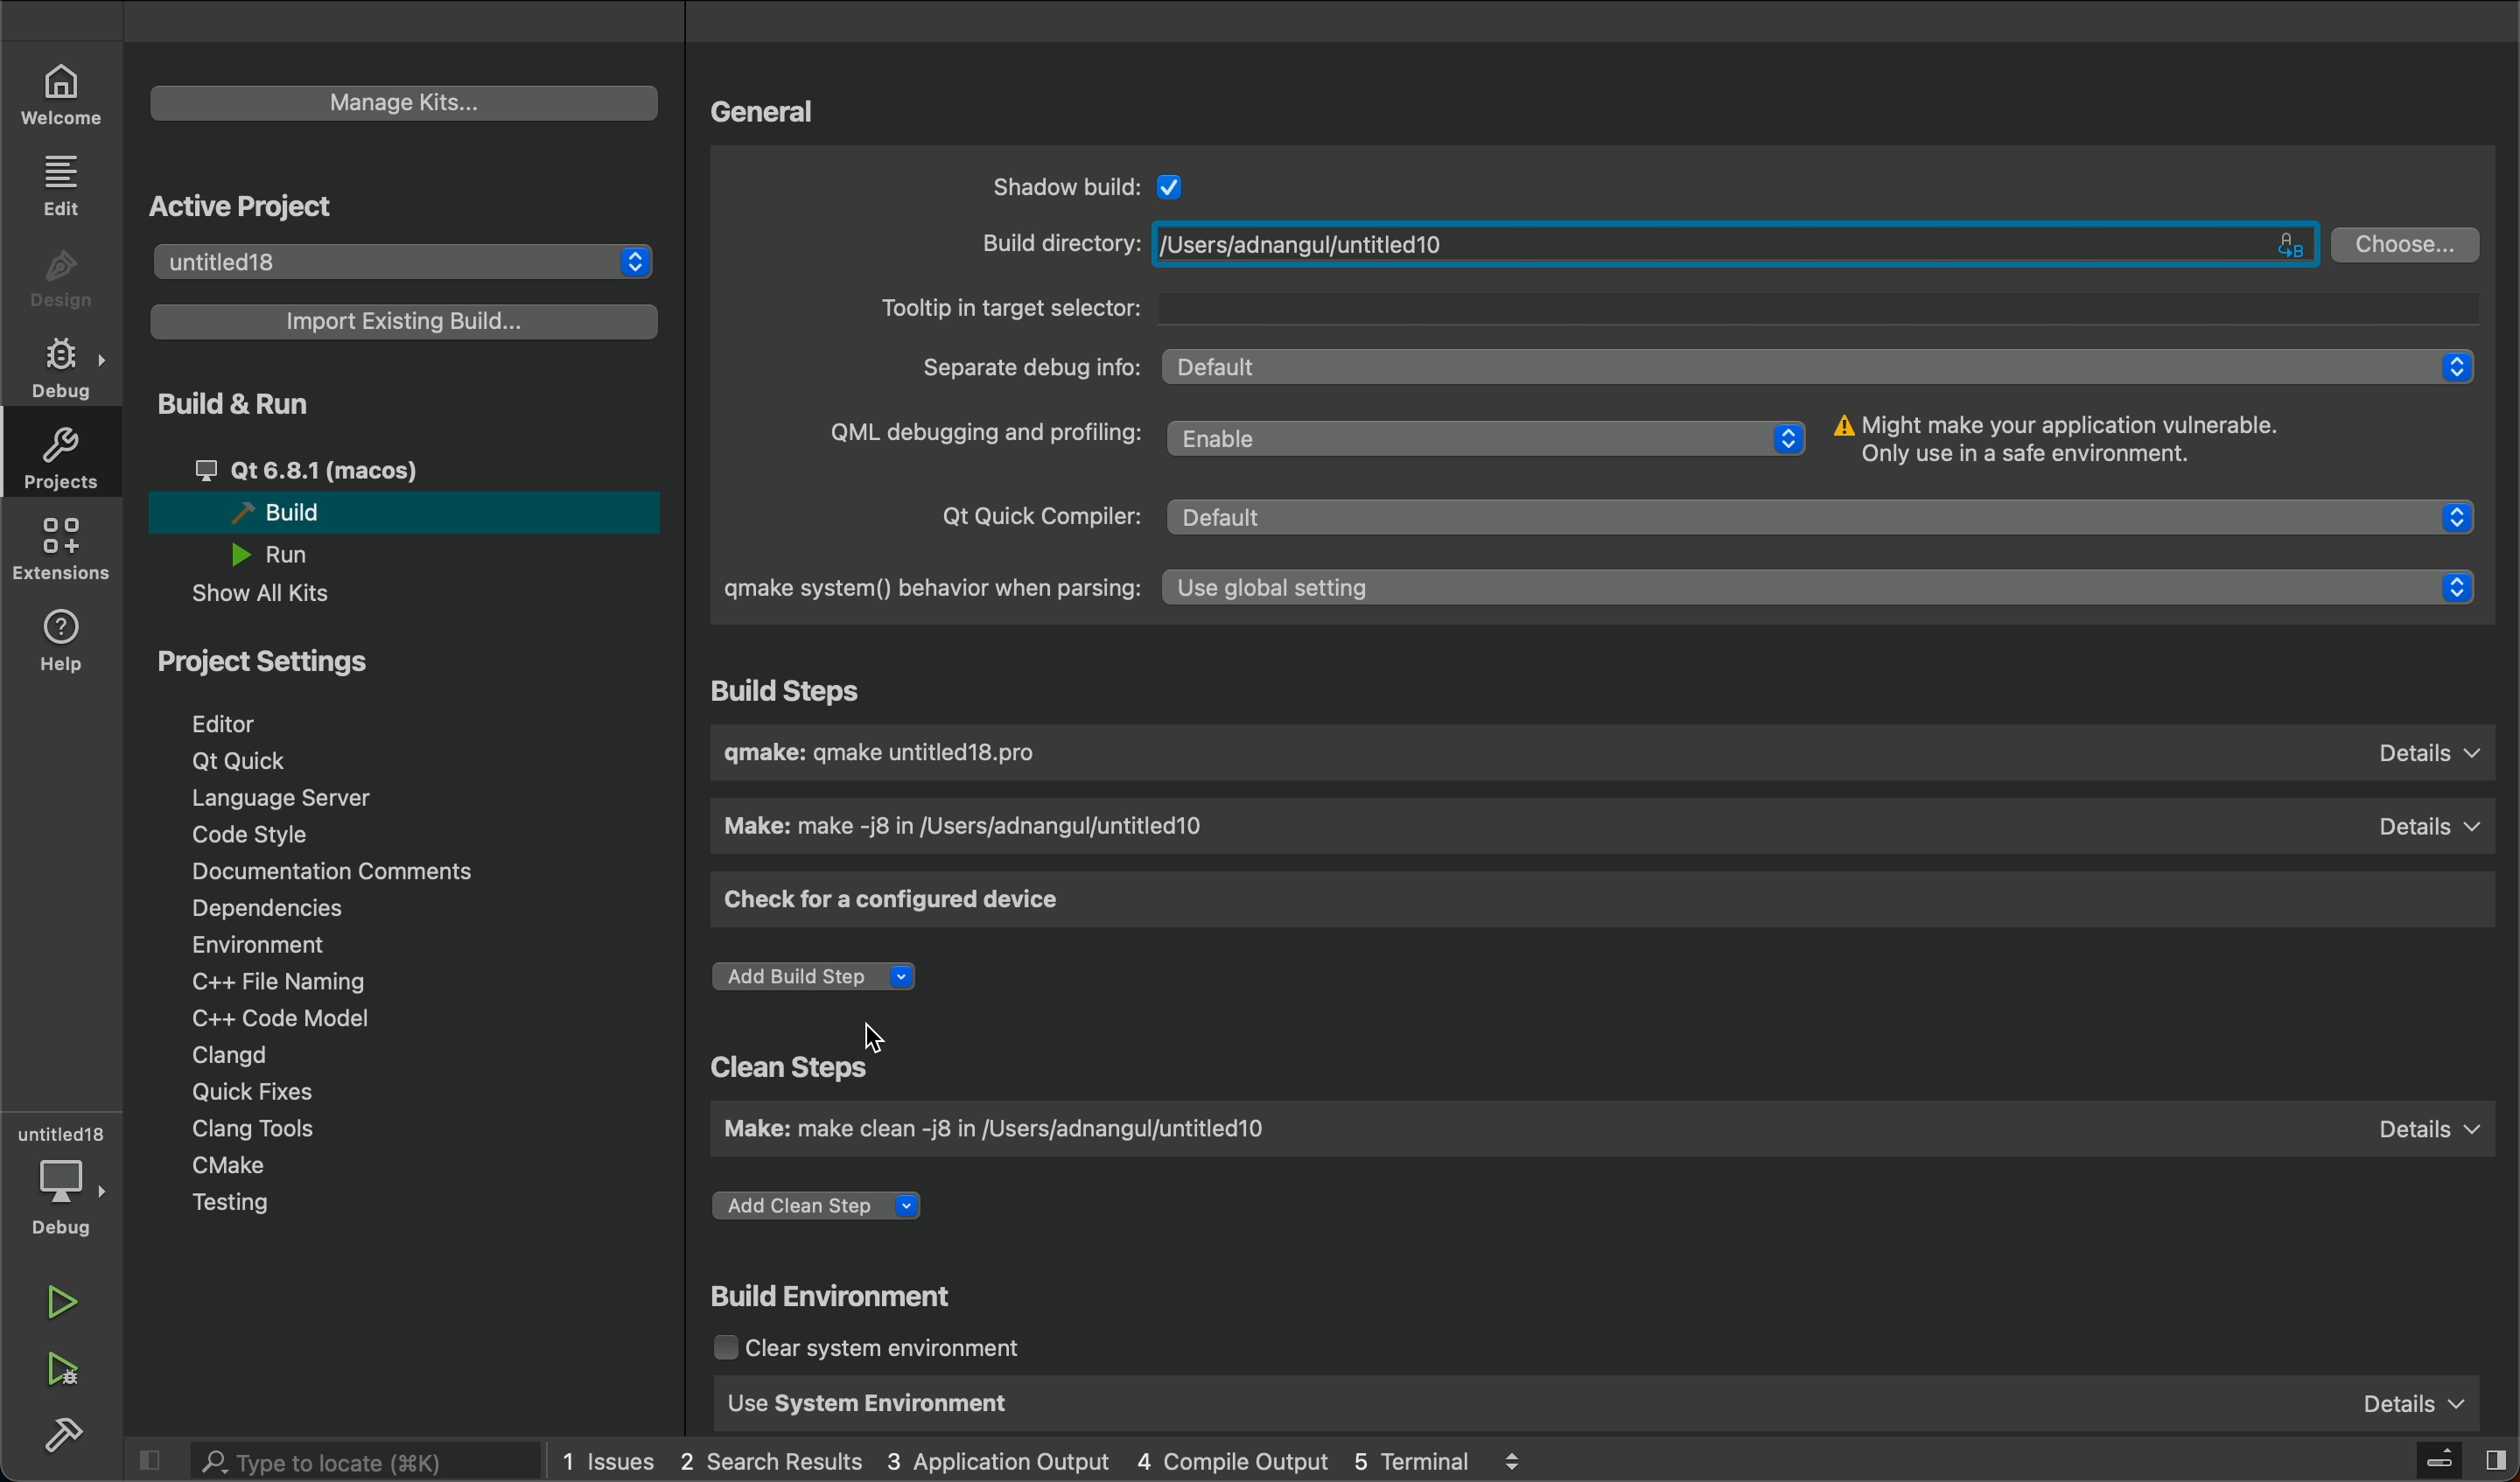 The height and width of the screenshot is (1482, 2520). What do you see at coordinates (1025, 367) in the screenshot?
I see `Separate debug info:` at bounding box center [1025, 367].